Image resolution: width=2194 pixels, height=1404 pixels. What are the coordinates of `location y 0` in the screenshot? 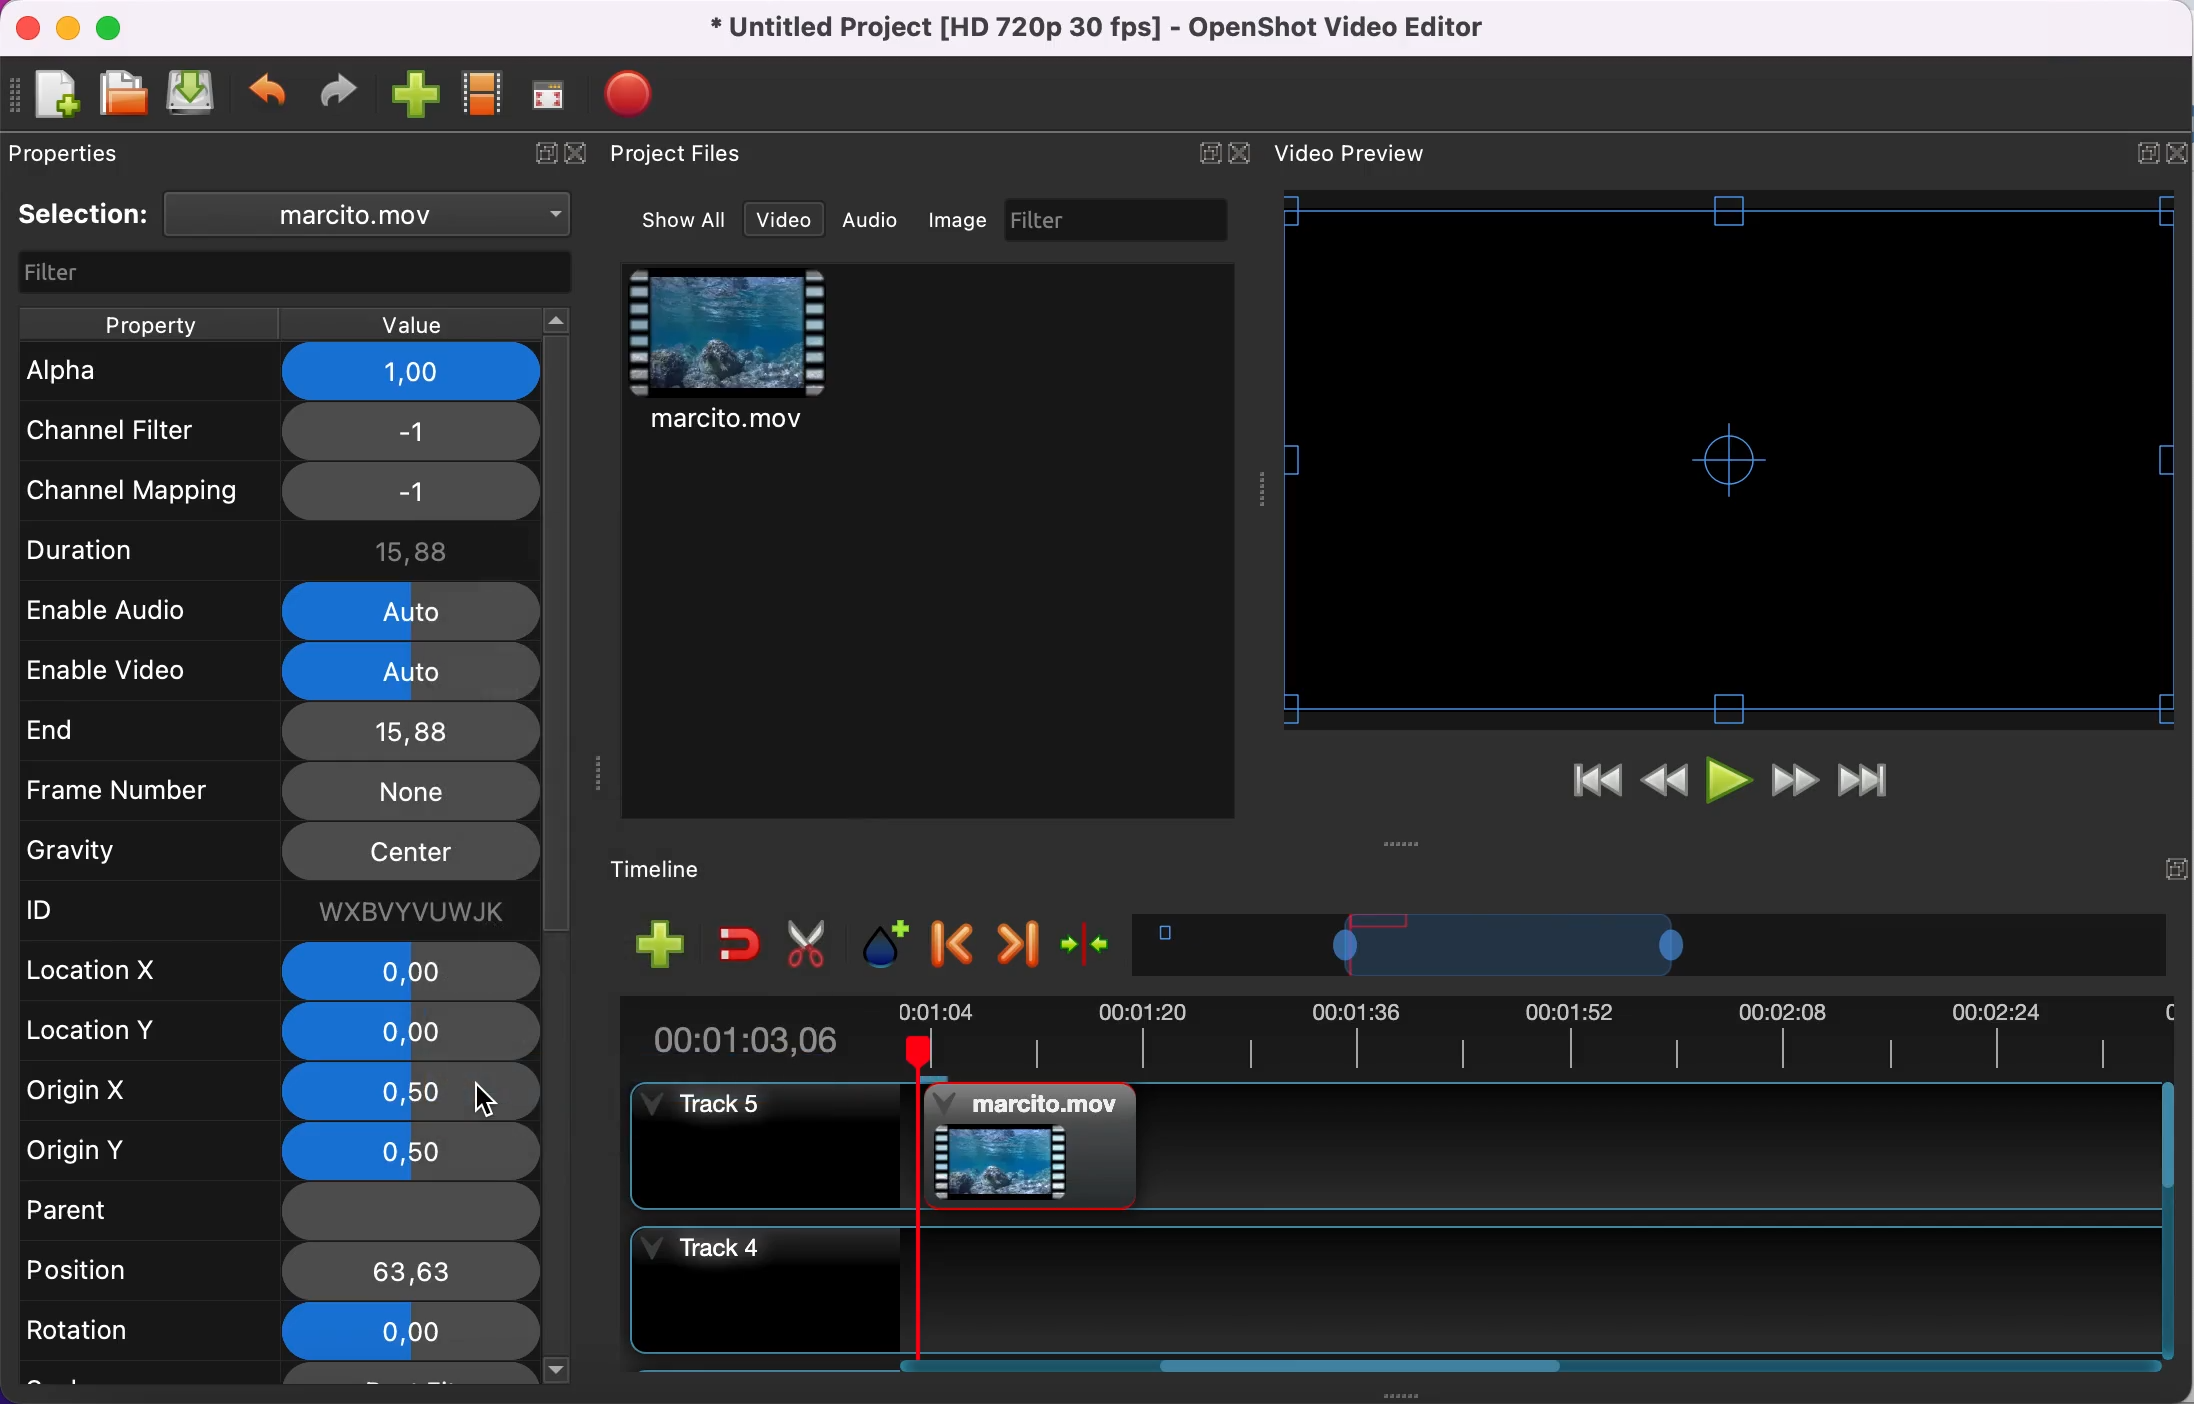 It's located at (273, 1034).